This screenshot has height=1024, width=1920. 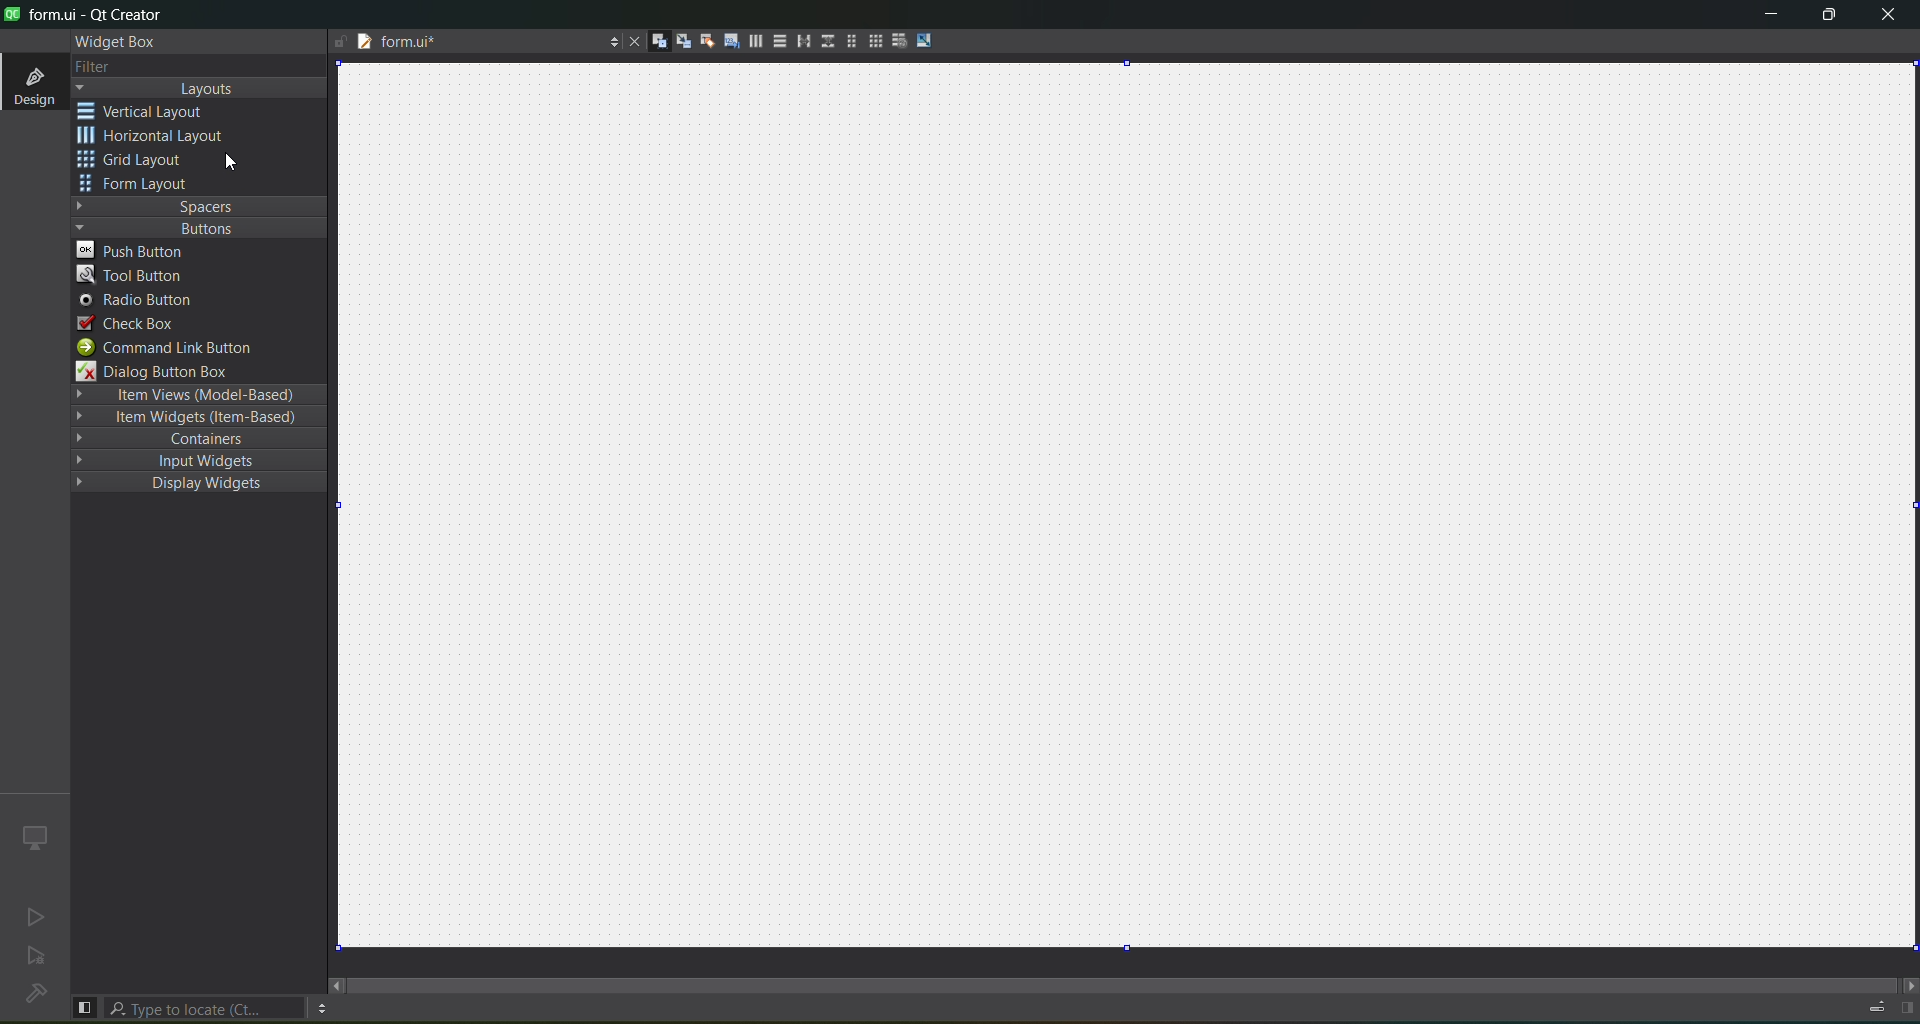 What do you see at coordinates (33, 836) in the screenshot?
I see `icon` at bounding box center [33, 836].